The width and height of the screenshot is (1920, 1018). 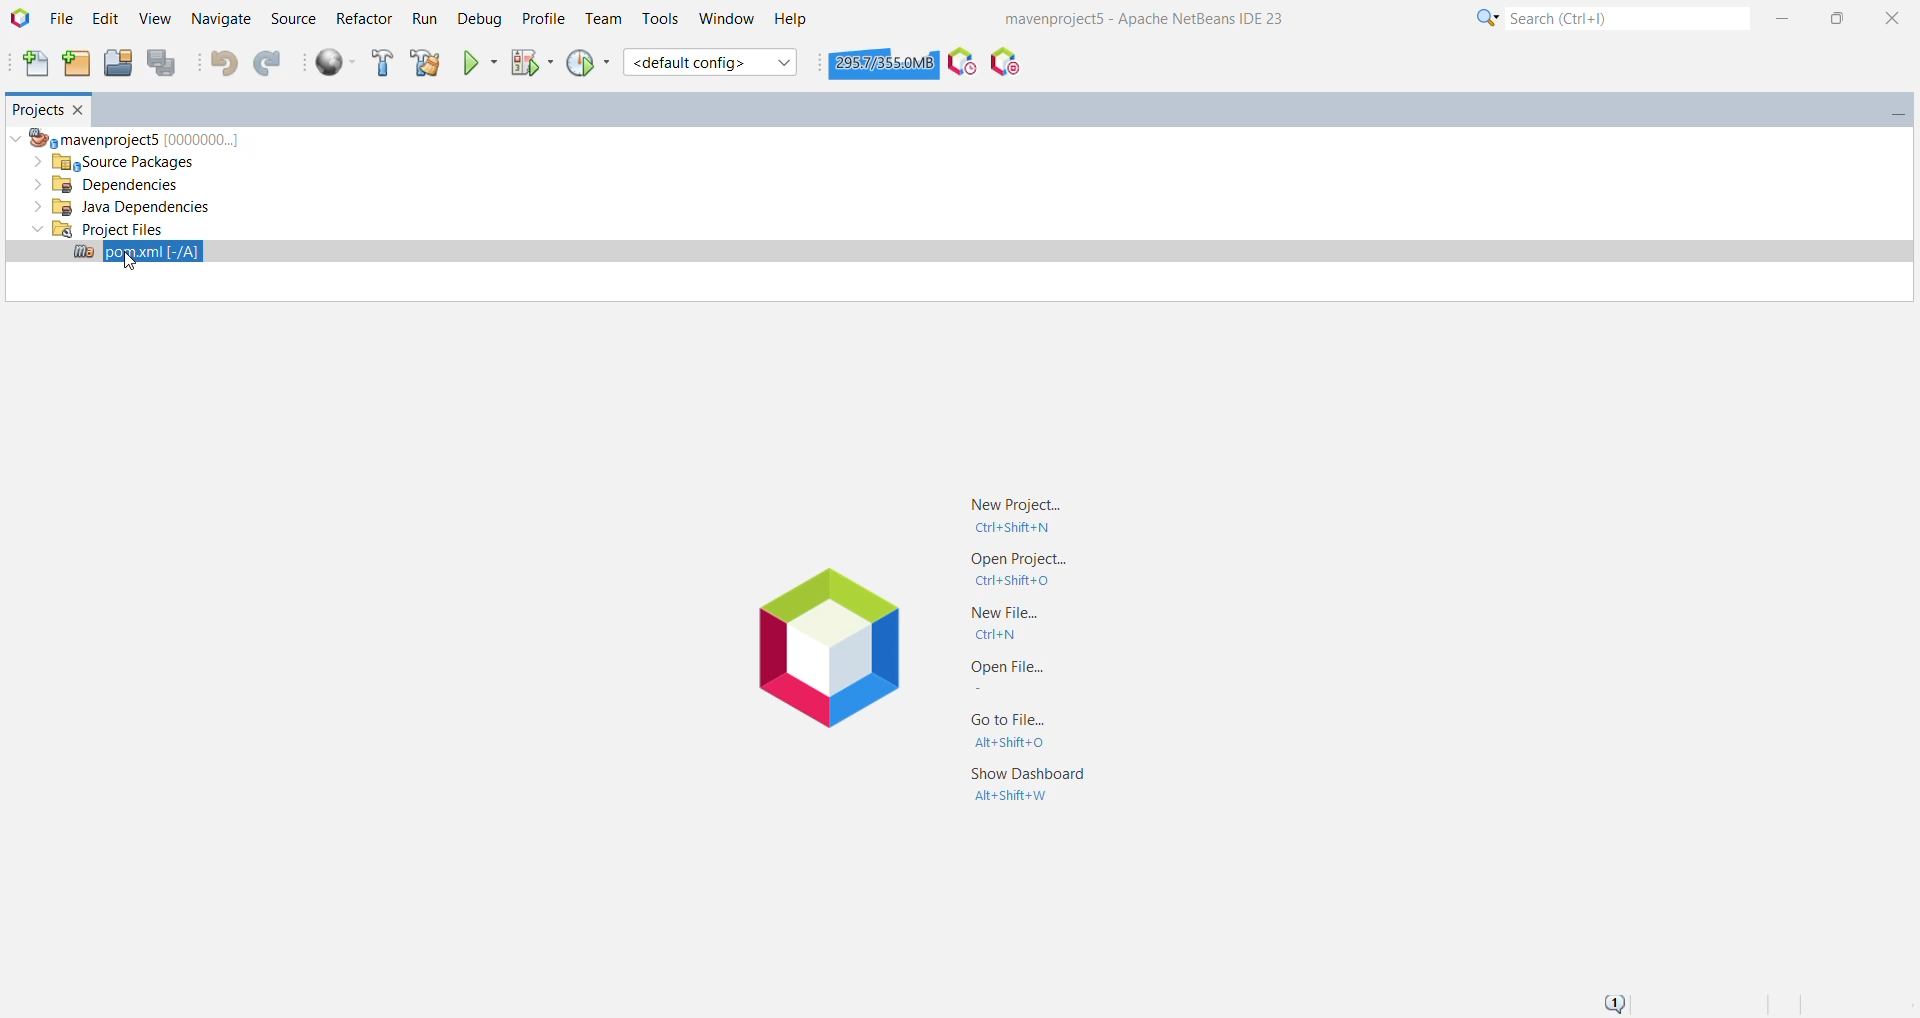 I want to click on Pause I/O Checks, so click(x=1003, y=62).